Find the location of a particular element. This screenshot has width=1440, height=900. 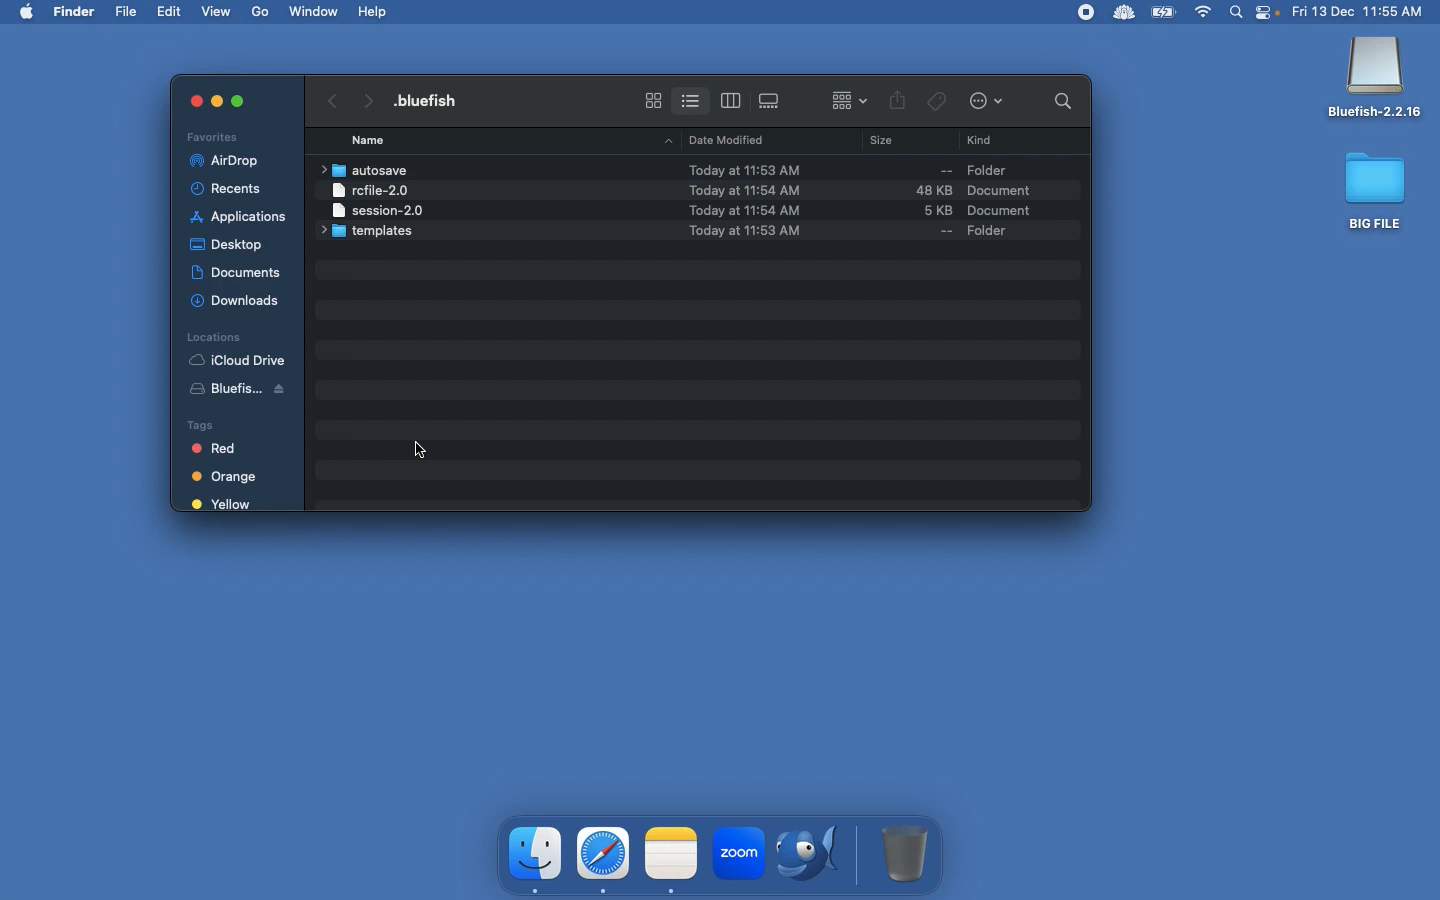

finder is located at coordinates (537, 854).